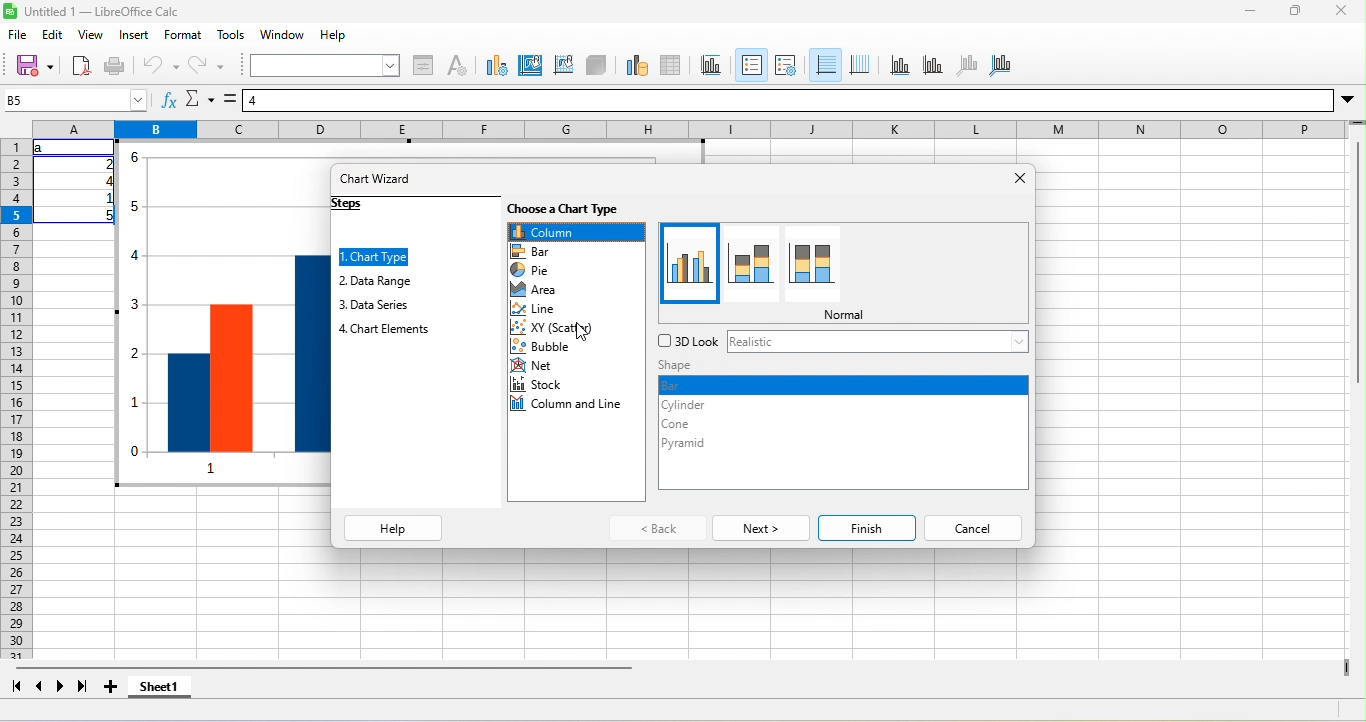 This screenshot has width=1366, height=722. Describe the element at coordinates (457, 67) in the screenshot. I see `character` at that location.